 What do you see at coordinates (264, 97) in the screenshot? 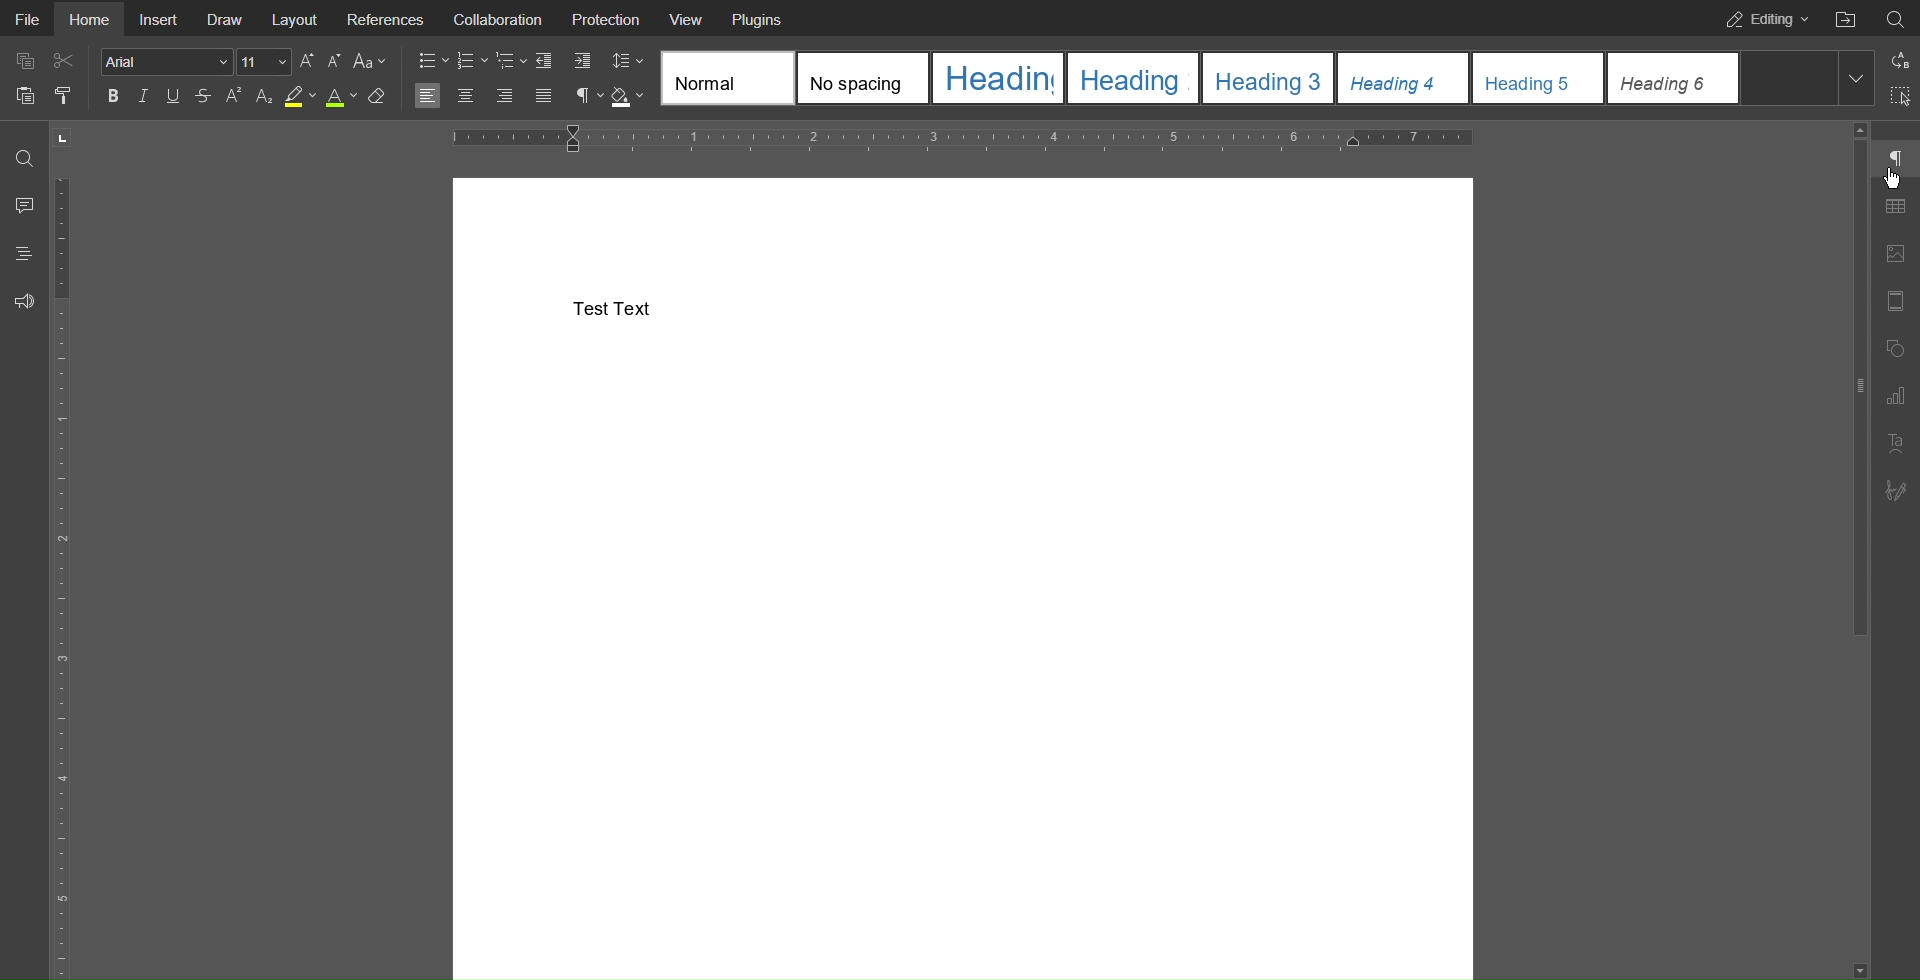
I see `Subscript` at bounding box center [264, 97].